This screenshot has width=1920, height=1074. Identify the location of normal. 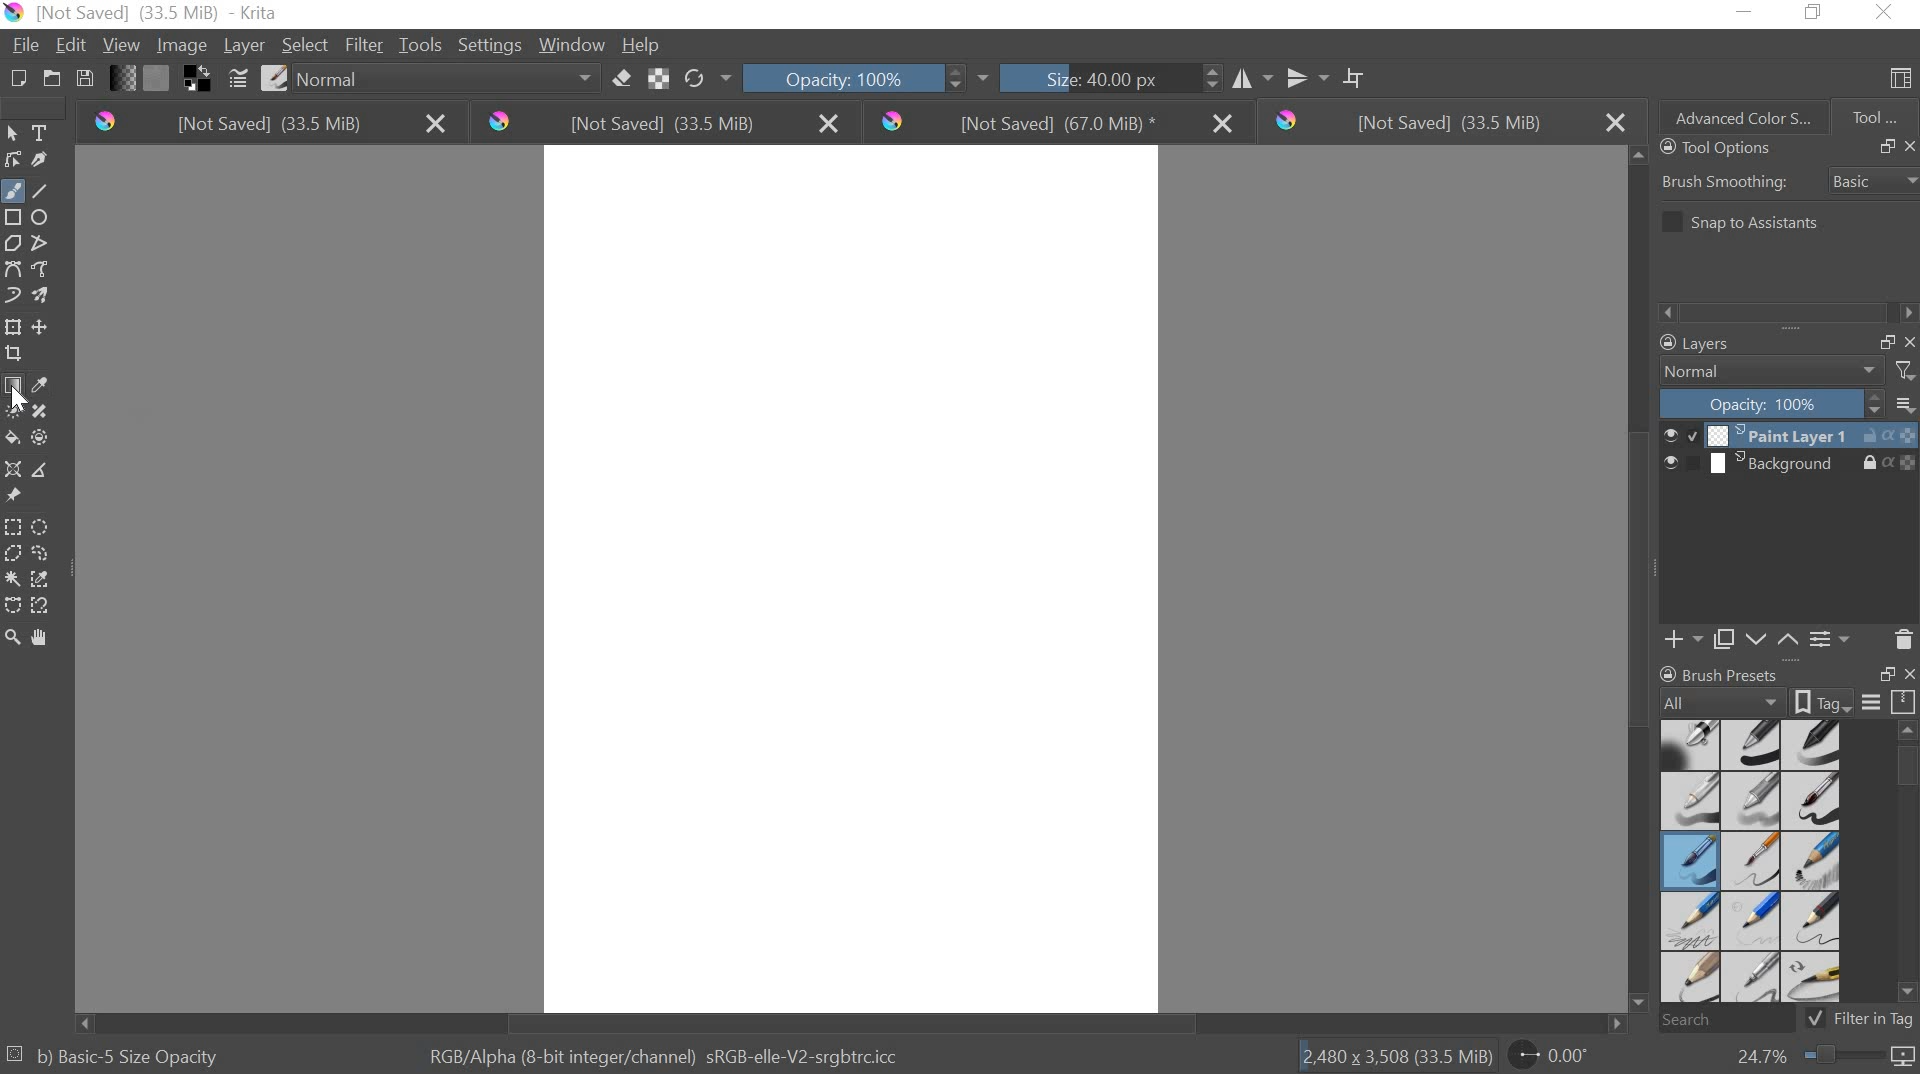
(446, 81).